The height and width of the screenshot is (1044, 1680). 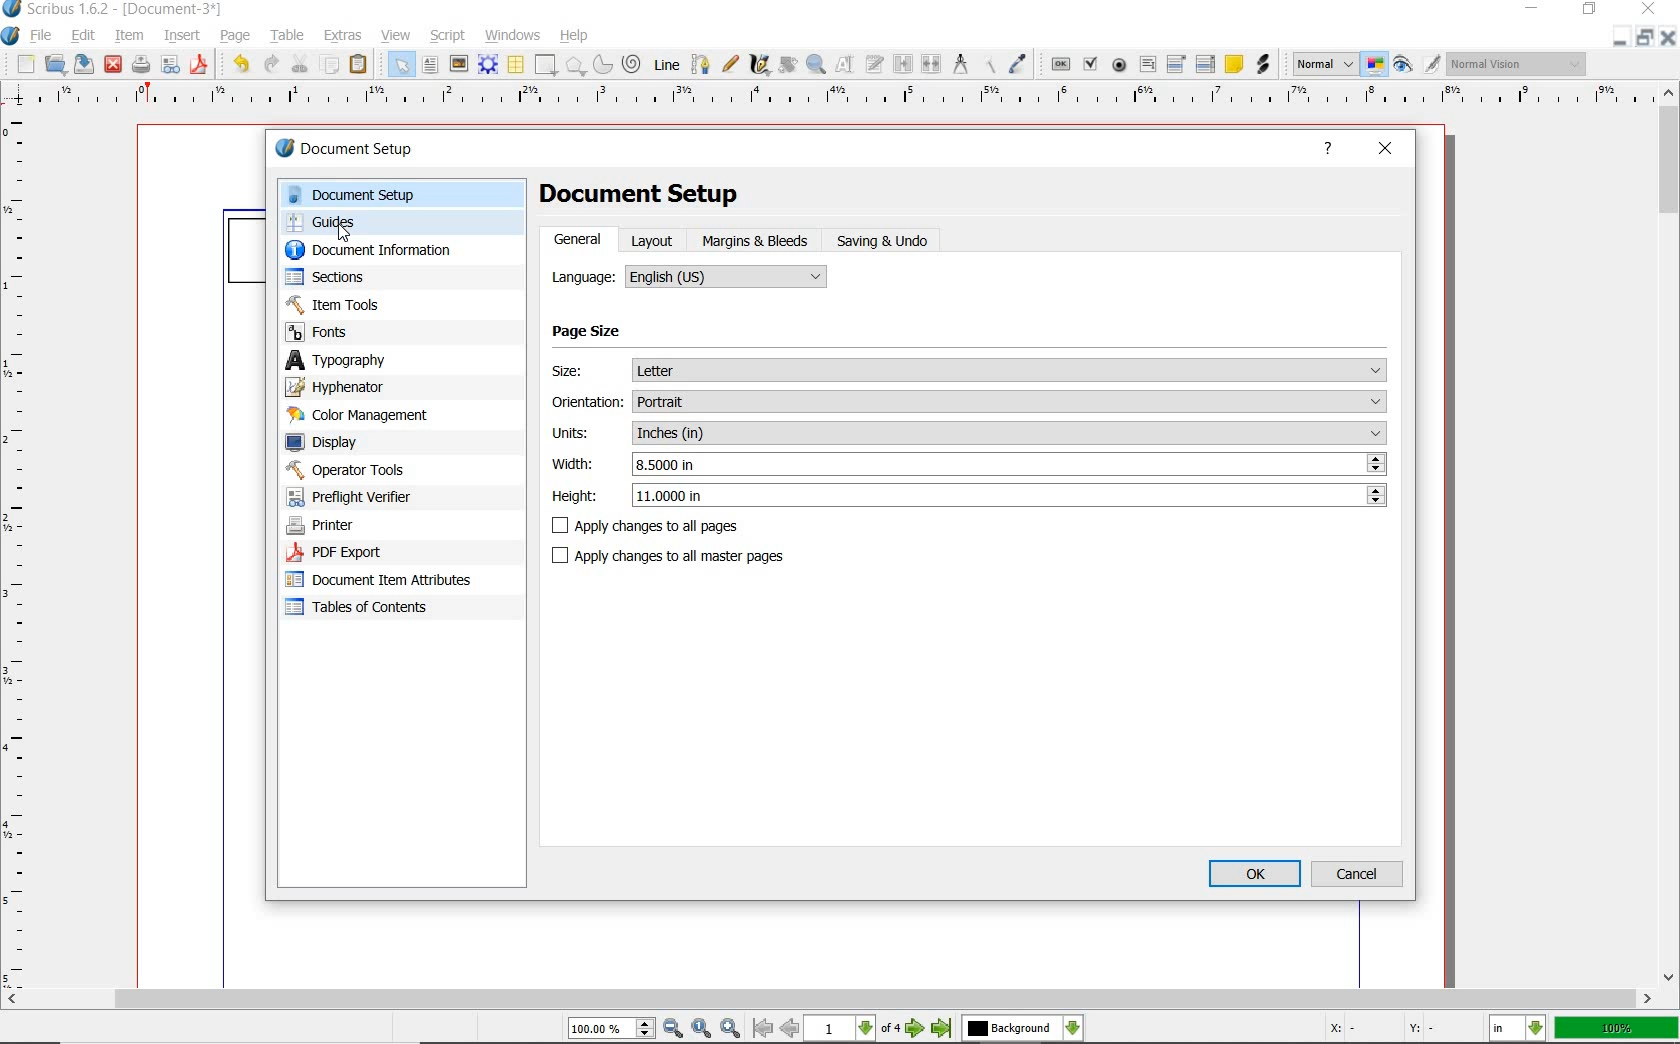 What do you see at coordinates (585, 374) in the screenshot?
I see `Size:` at bounding box center [585, 374].